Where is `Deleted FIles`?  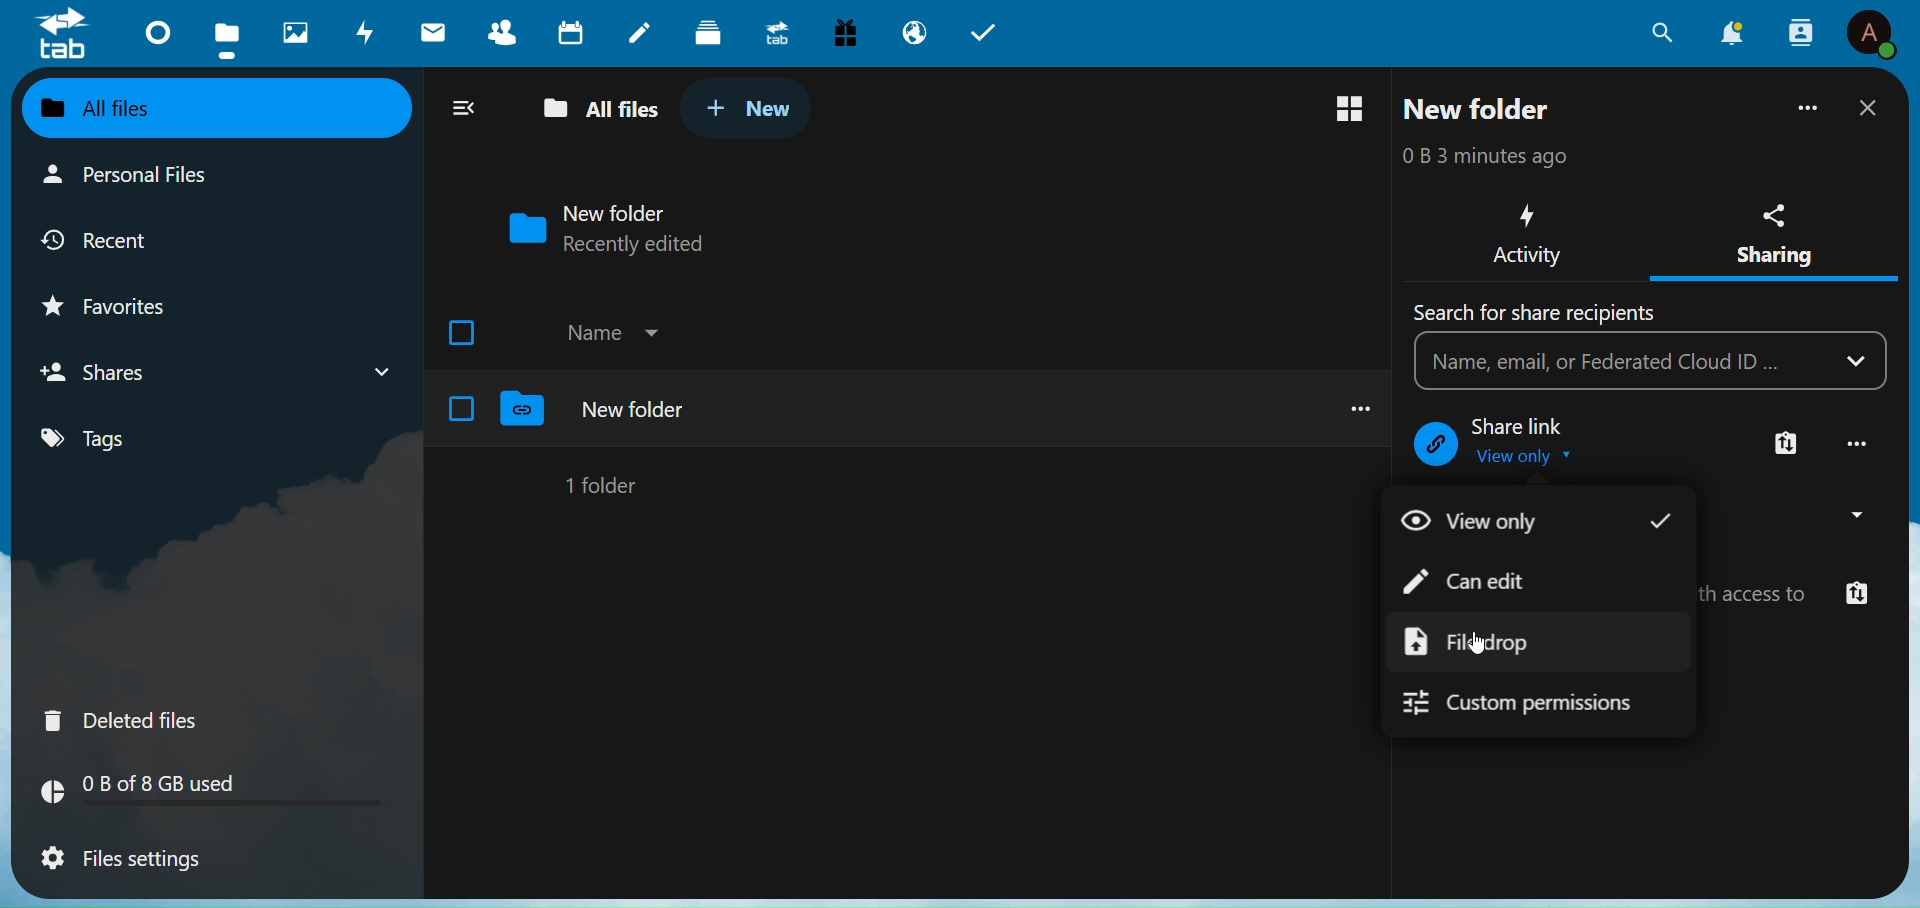 Deleted FIles is located at coordinates (134, 717).